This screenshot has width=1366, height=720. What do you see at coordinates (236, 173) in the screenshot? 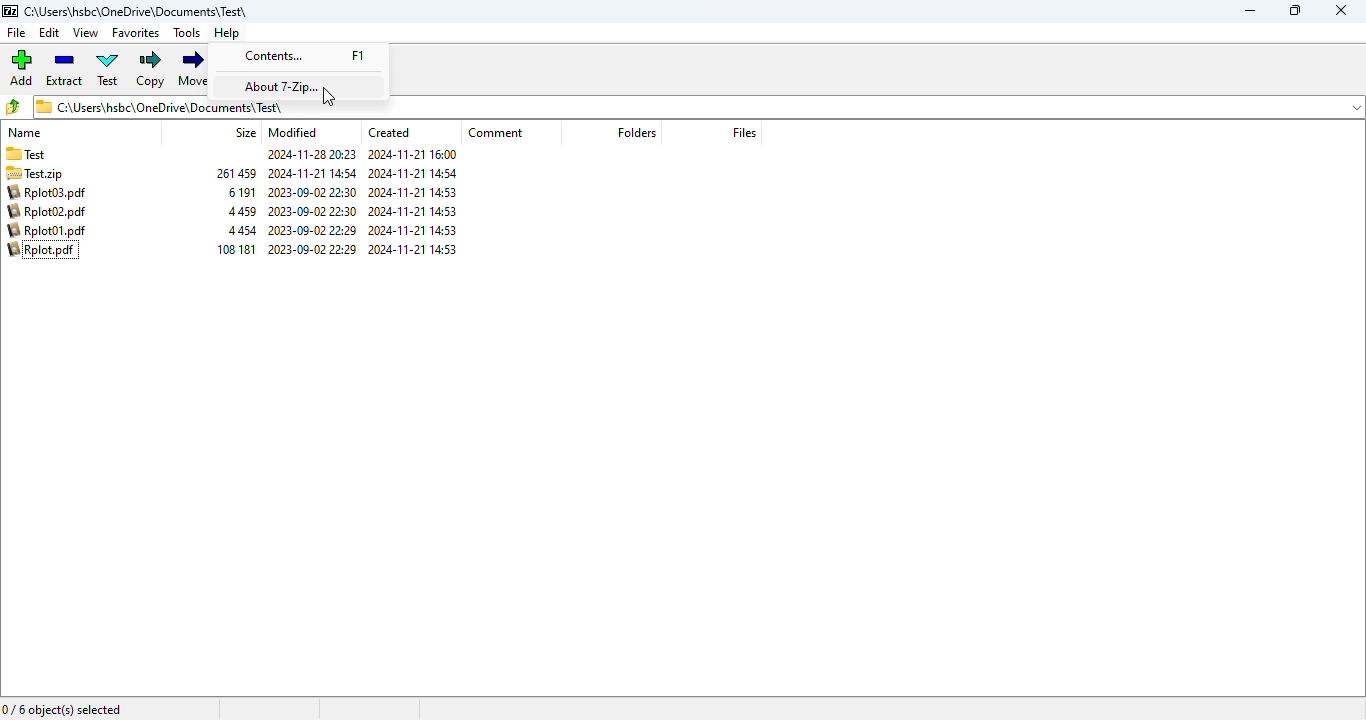
I see `261459` at bounding box center [236, 173].